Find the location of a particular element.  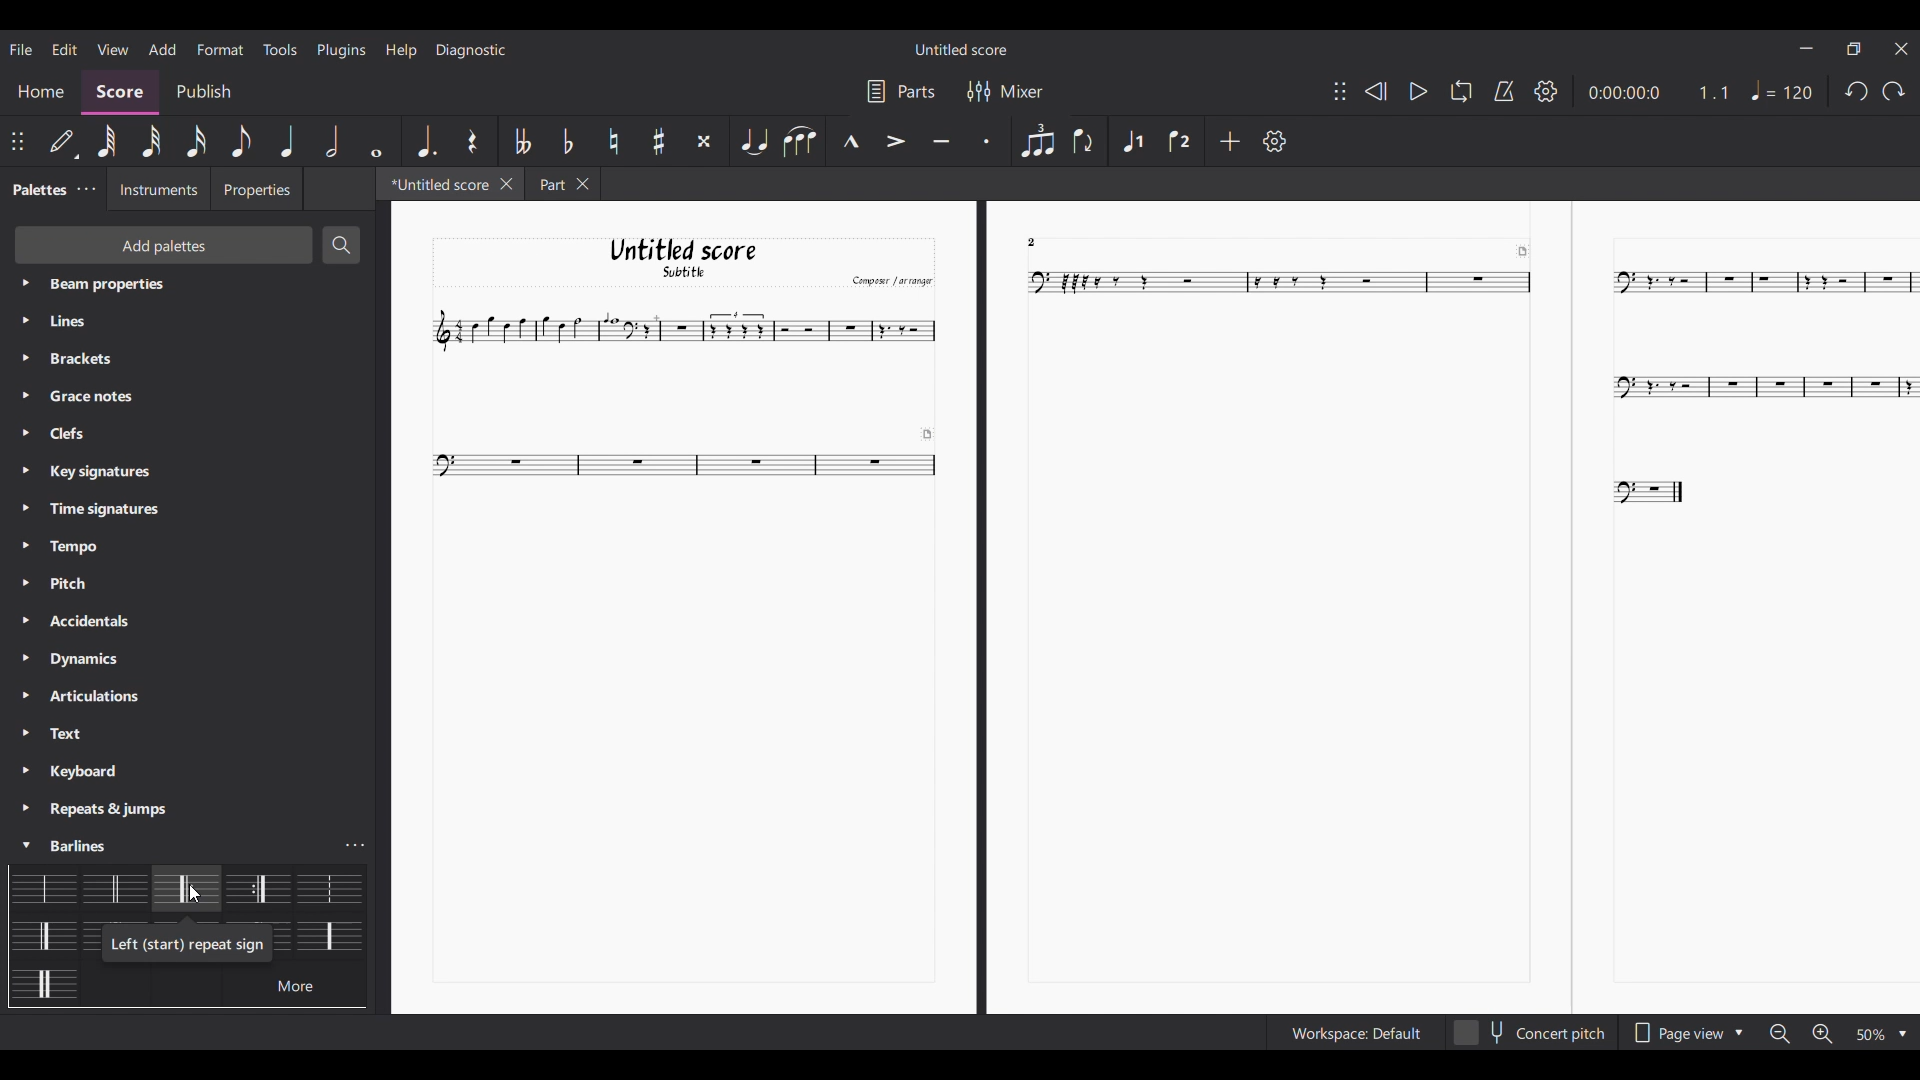

Score section, highlighted is located at coordinates (121, 93).